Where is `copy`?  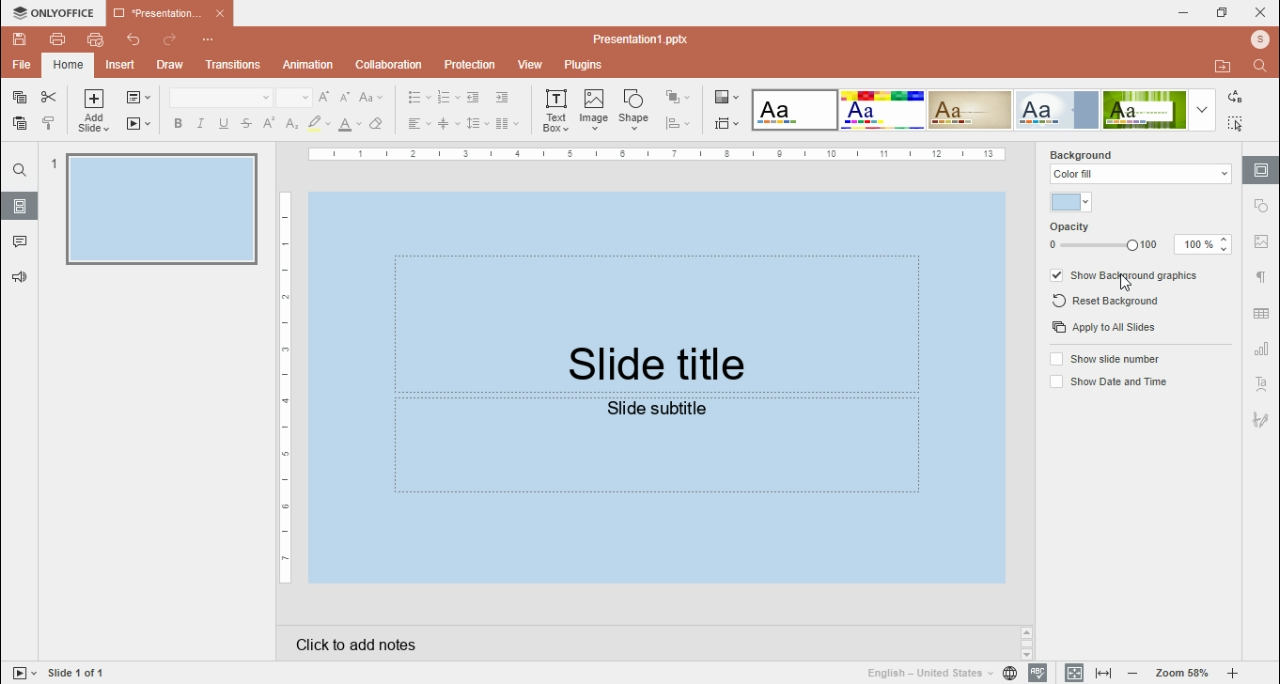
copy is located at coordinates (20, 97).